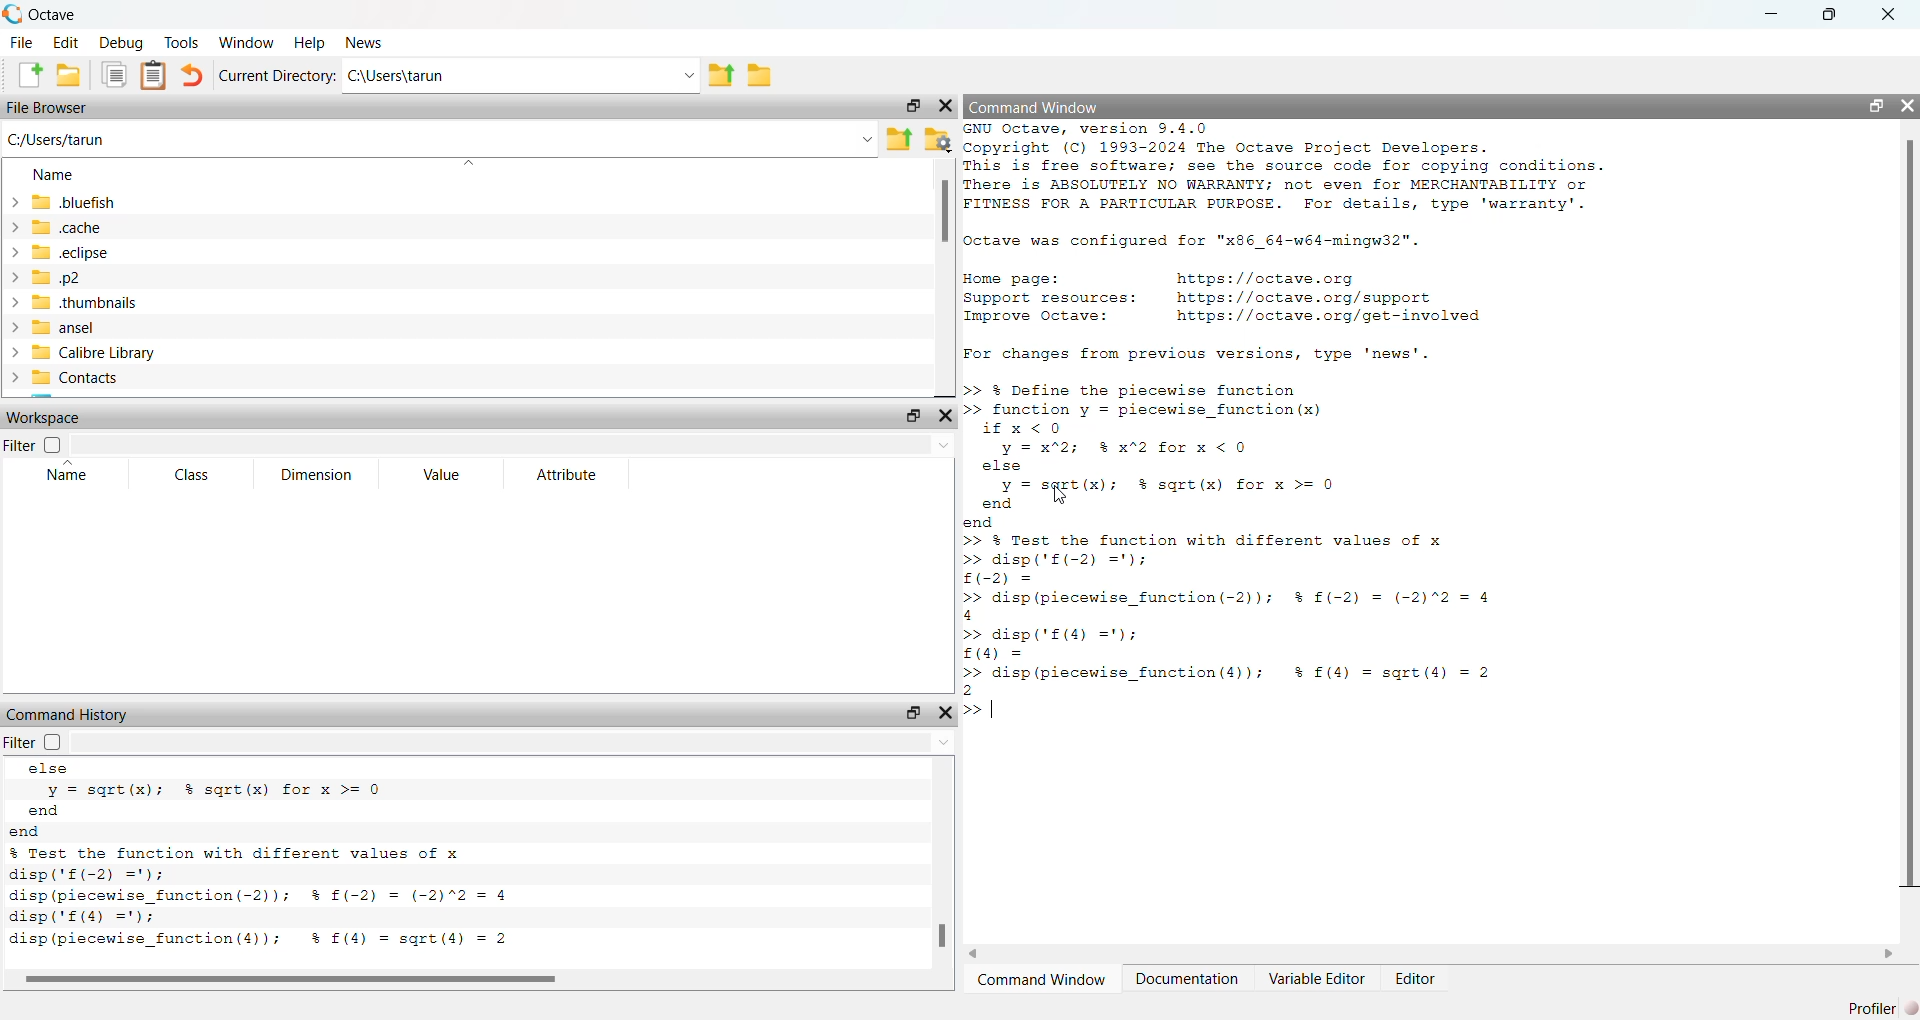 The width and height of the screenshot is (1920, 1020). What do you see at coordinates (566, 474) in the screenshot?
I see `Attribute` at bounding box center [566, 474].